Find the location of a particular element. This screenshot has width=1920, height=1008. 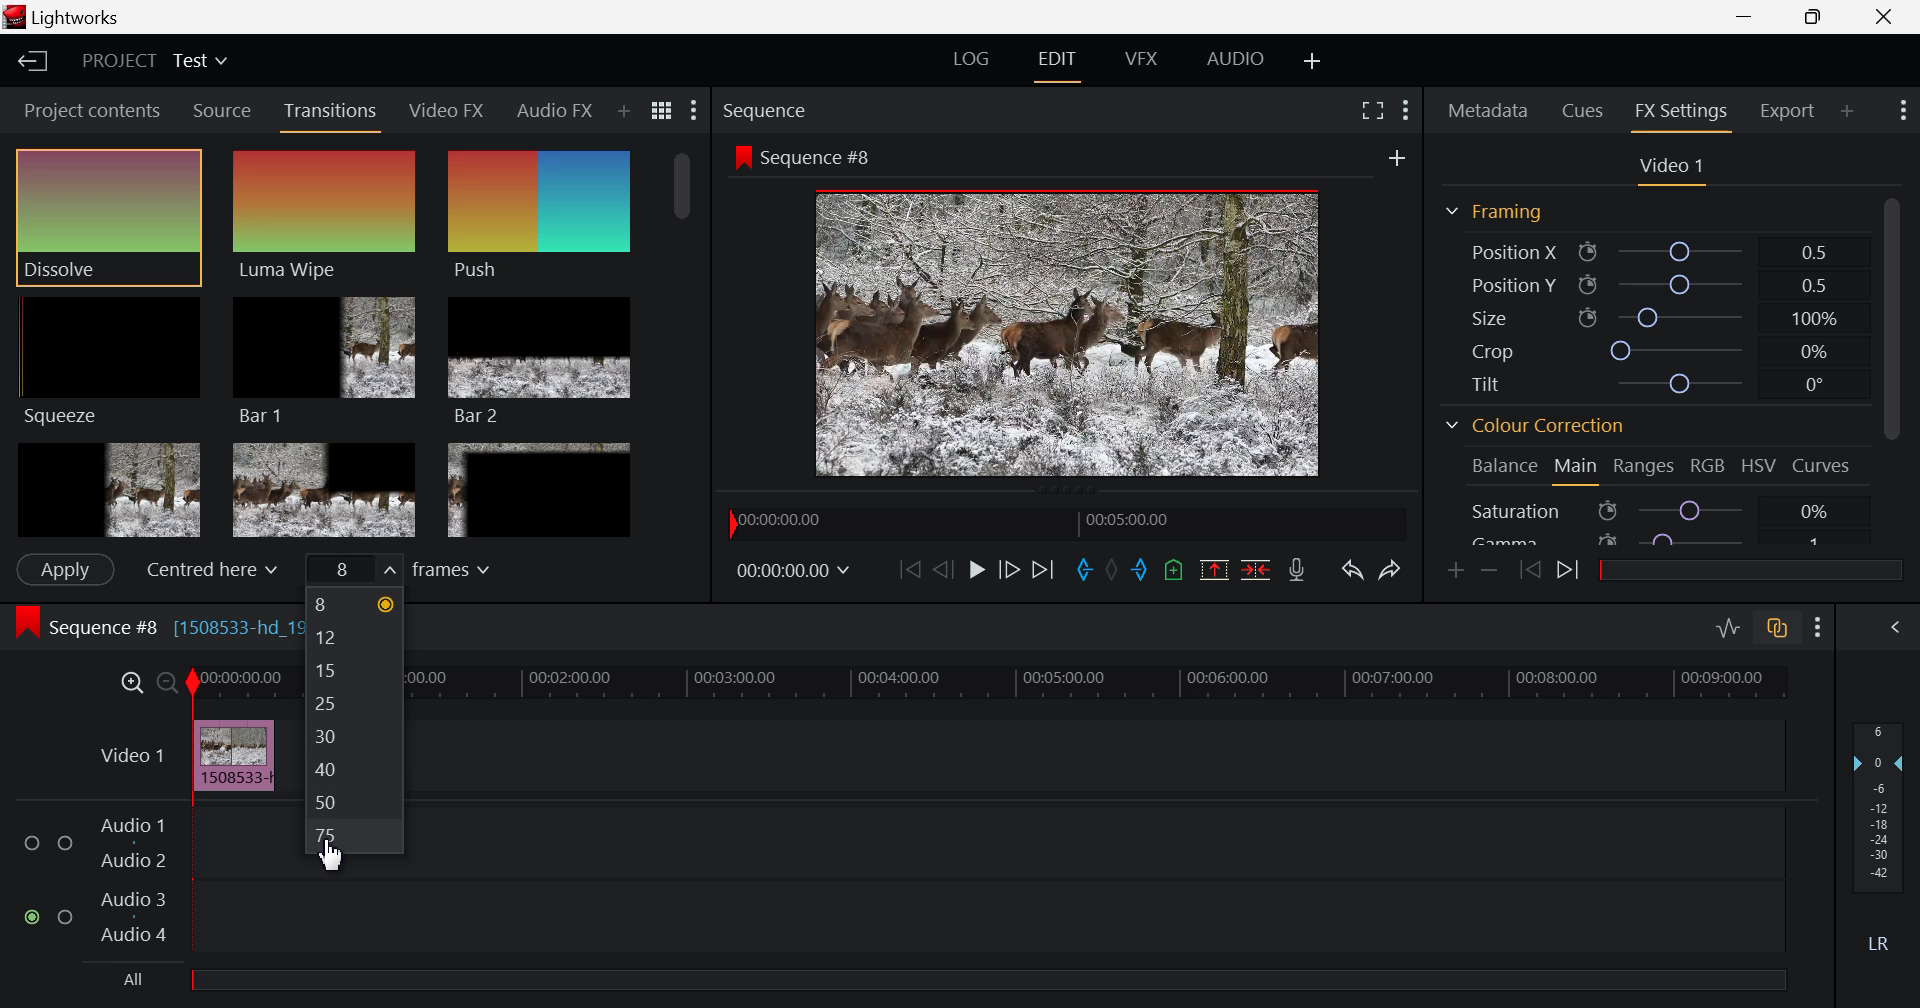

Mark Cue is located at coordinates (1176, 573).